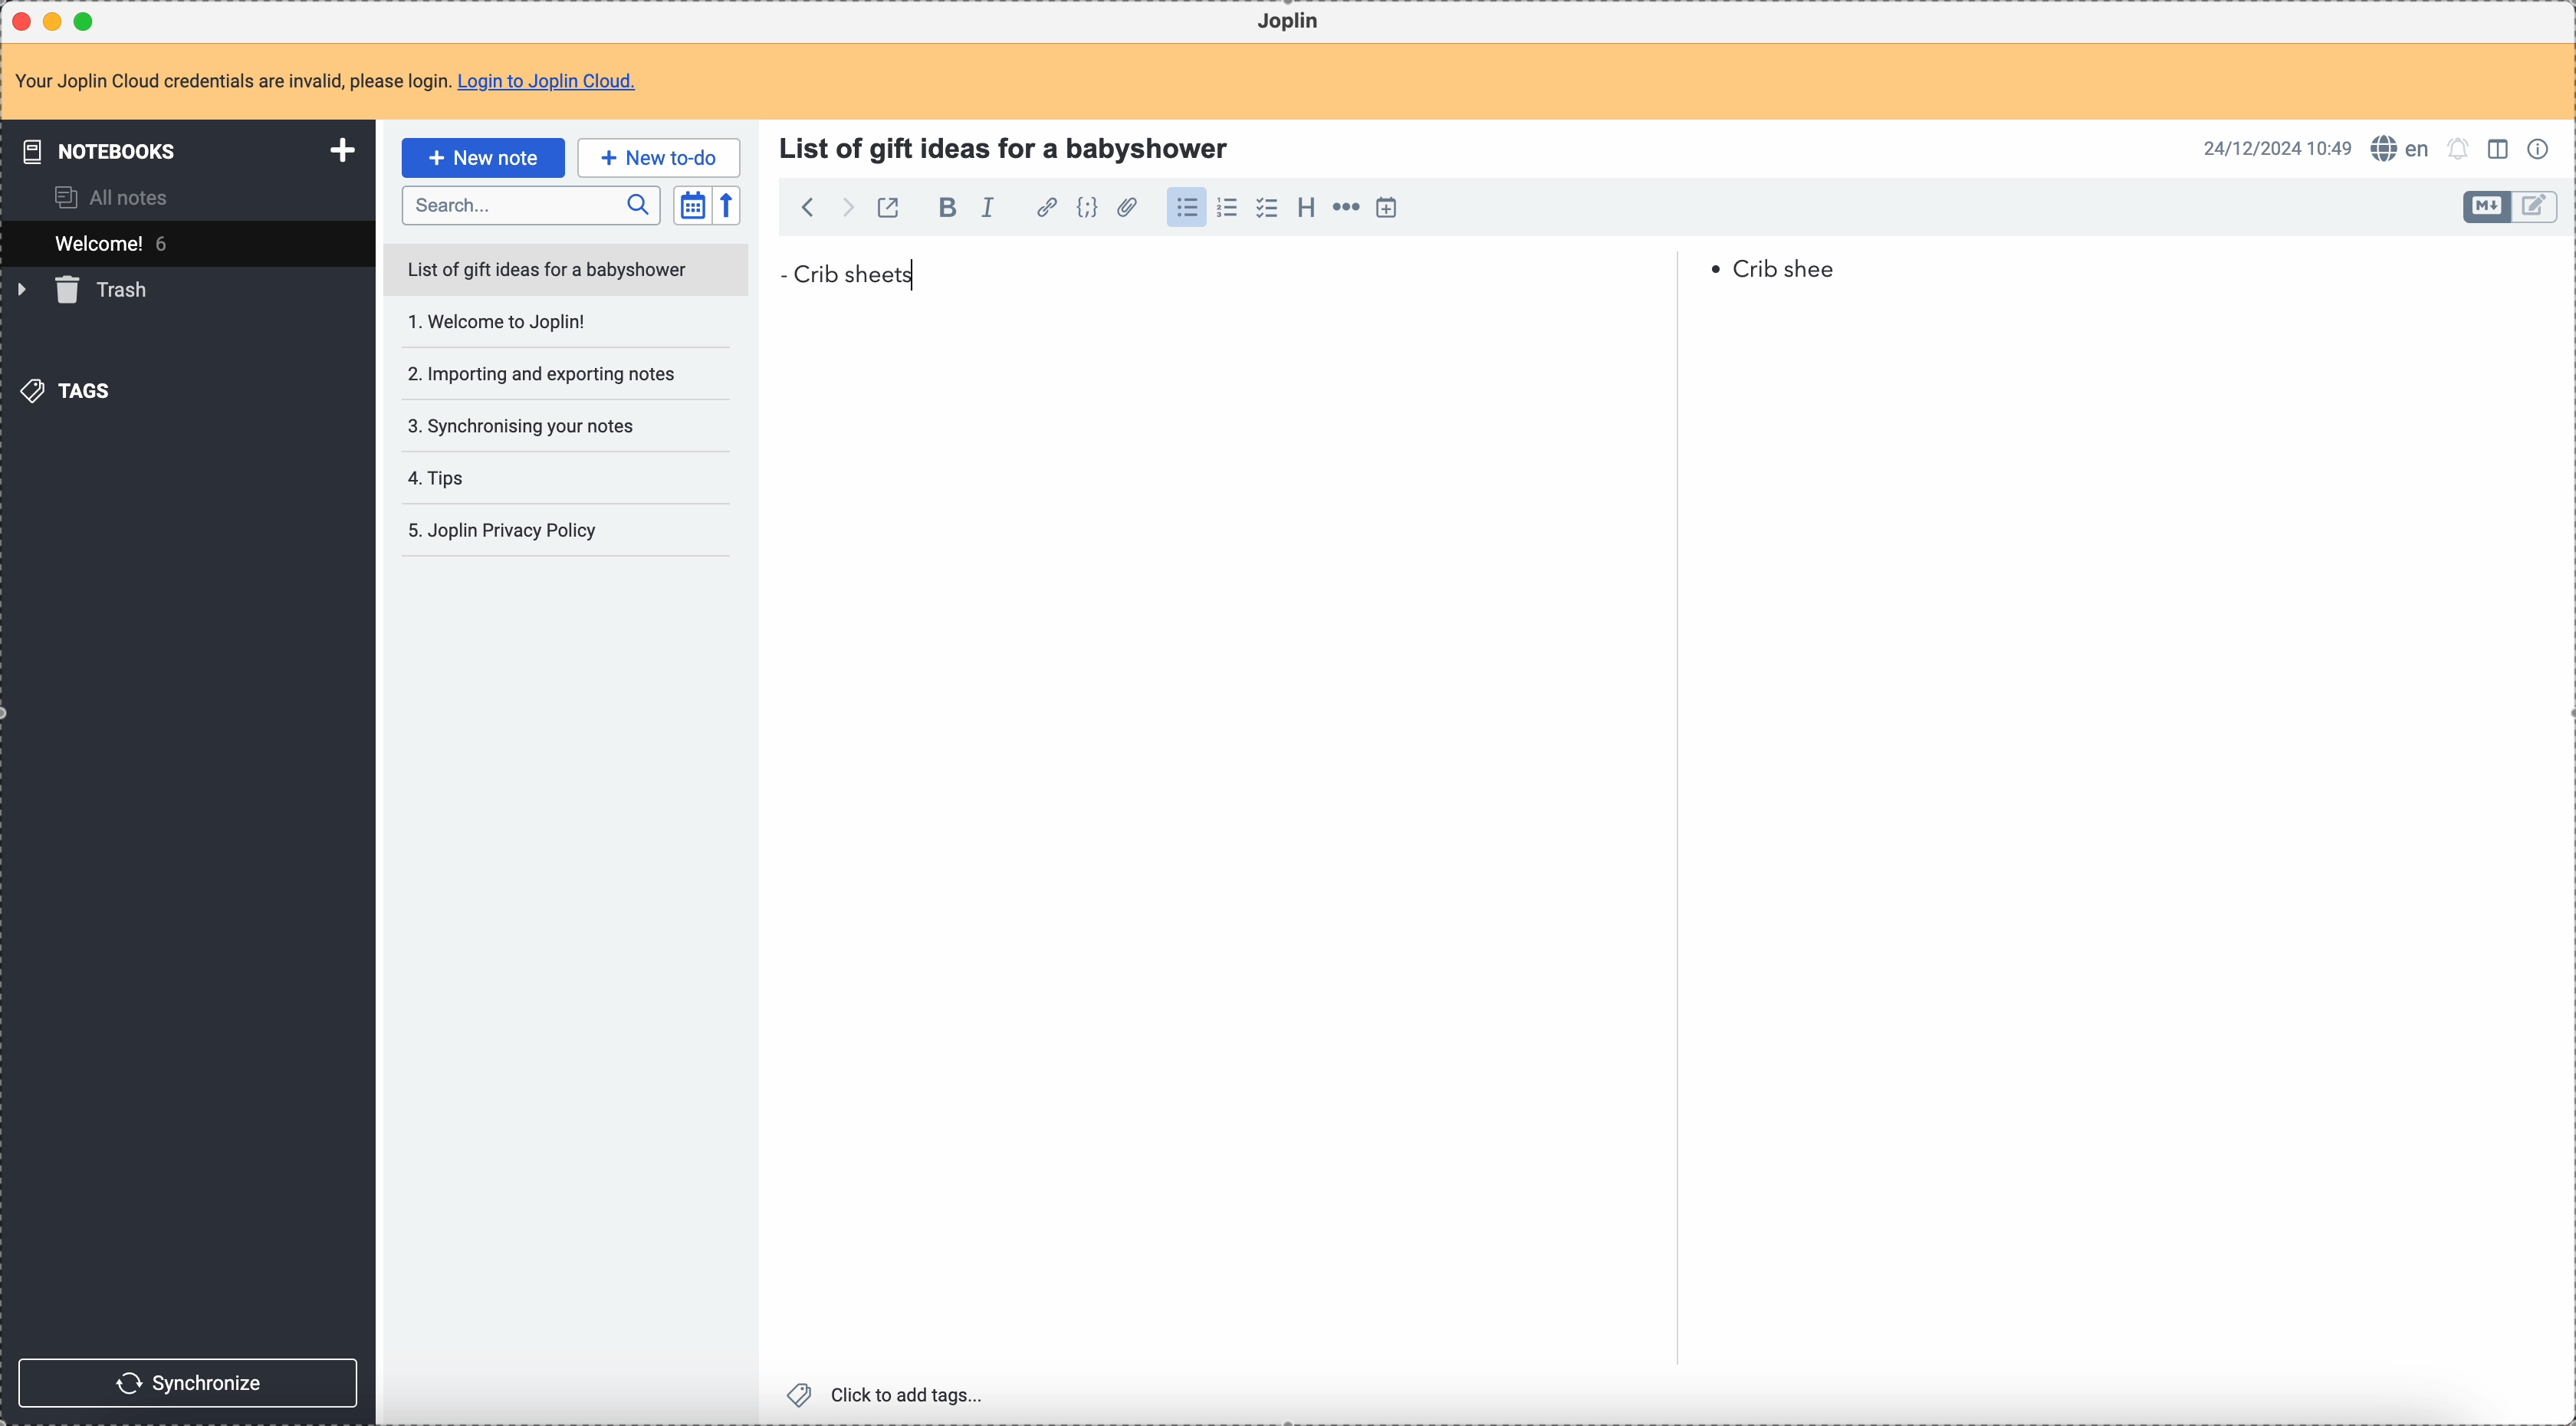 Image resolution: width=2576 pixels, height=1426 pixels. I want to click on checklist, so click(1267, 209).